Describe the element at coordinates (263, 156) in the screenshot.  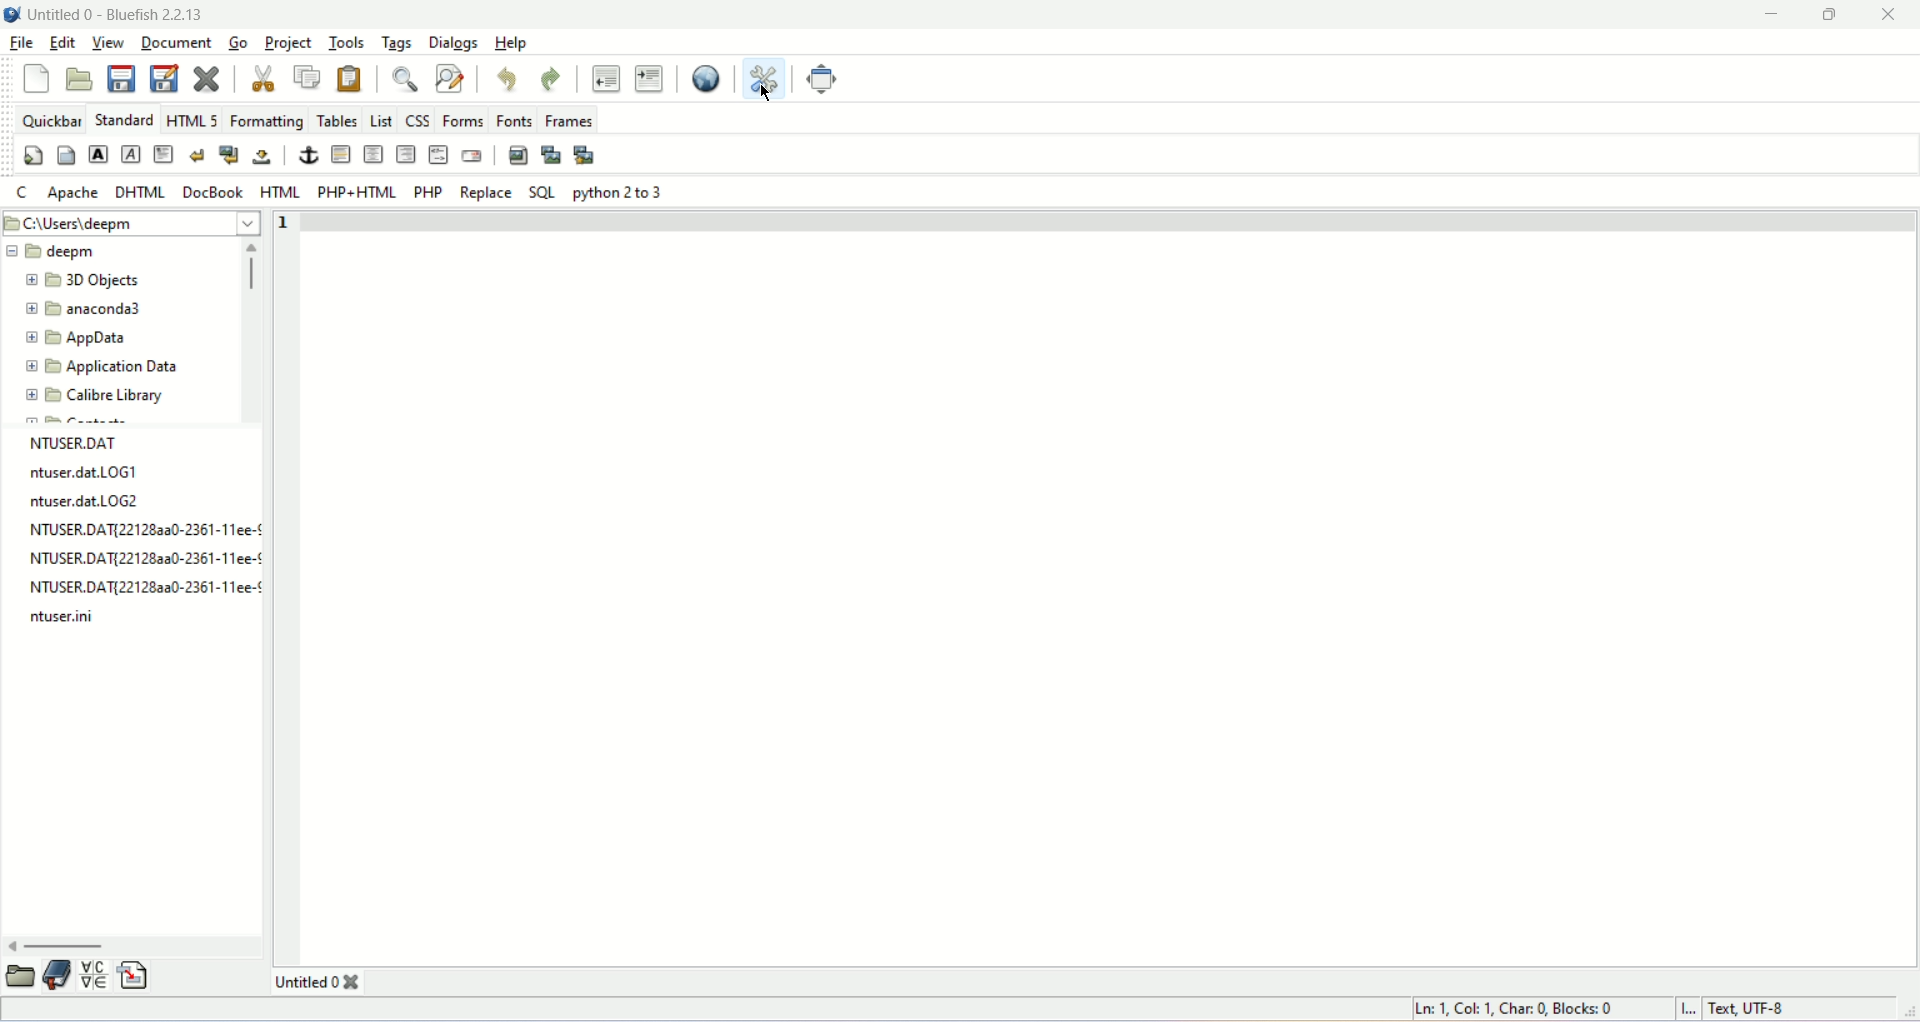
I see `non breaking space` at that location.